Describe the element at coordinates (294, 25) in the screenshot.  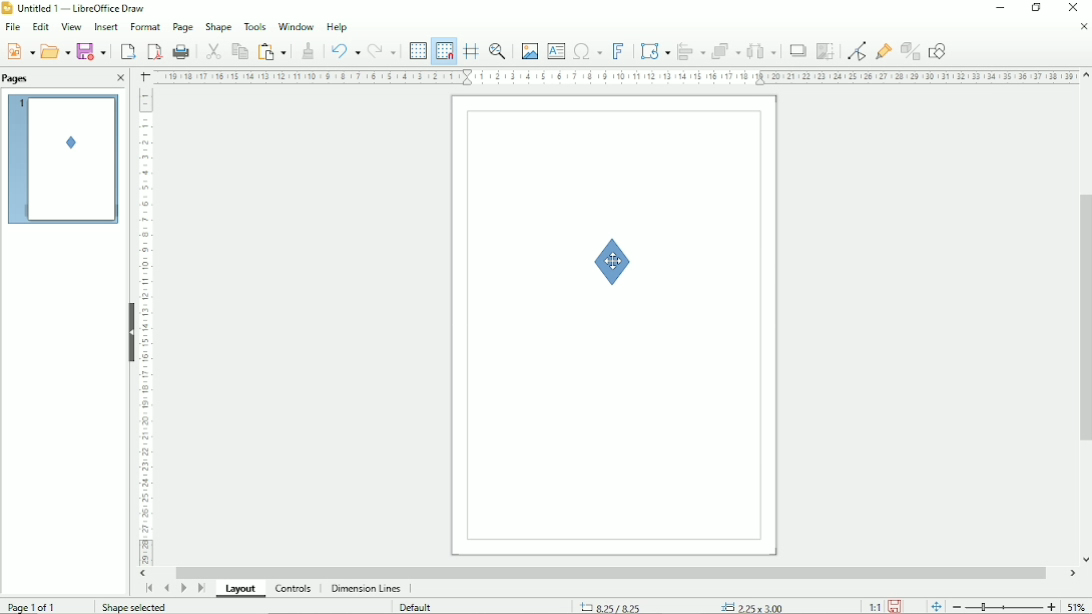
I see `Window` at that location.